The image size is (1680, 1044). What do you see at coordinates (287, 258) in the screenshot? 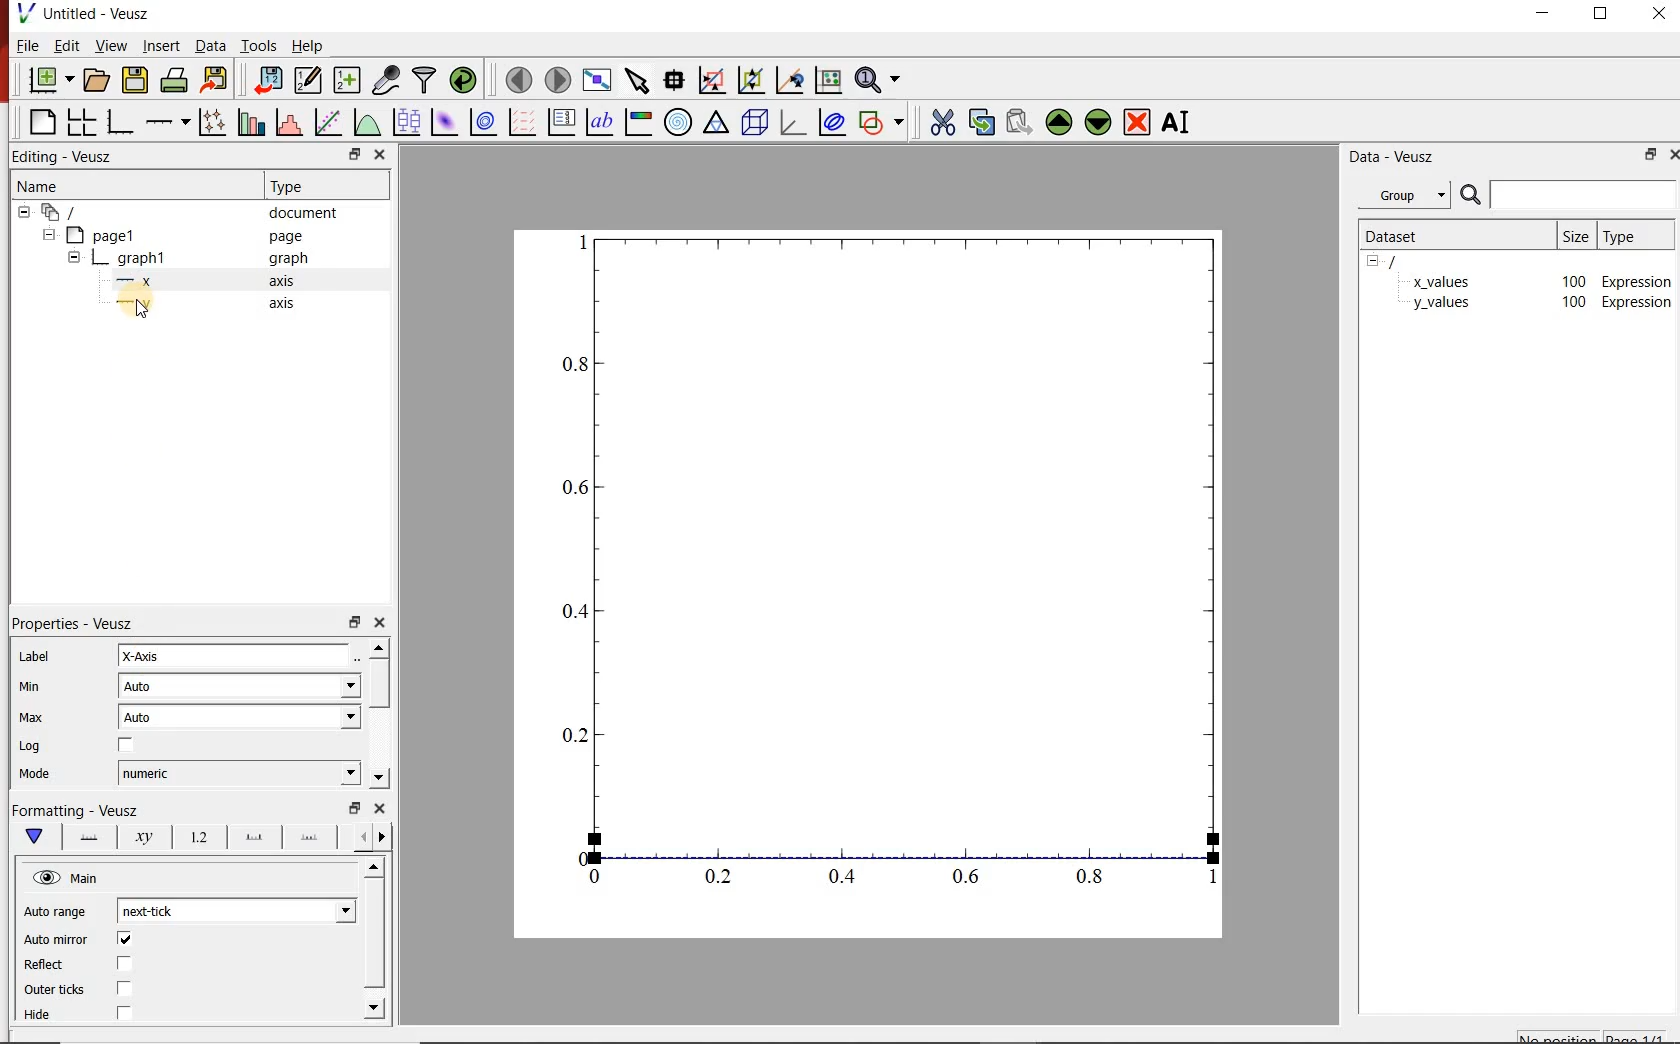
I see `graph` at bounding box center [287, 258].